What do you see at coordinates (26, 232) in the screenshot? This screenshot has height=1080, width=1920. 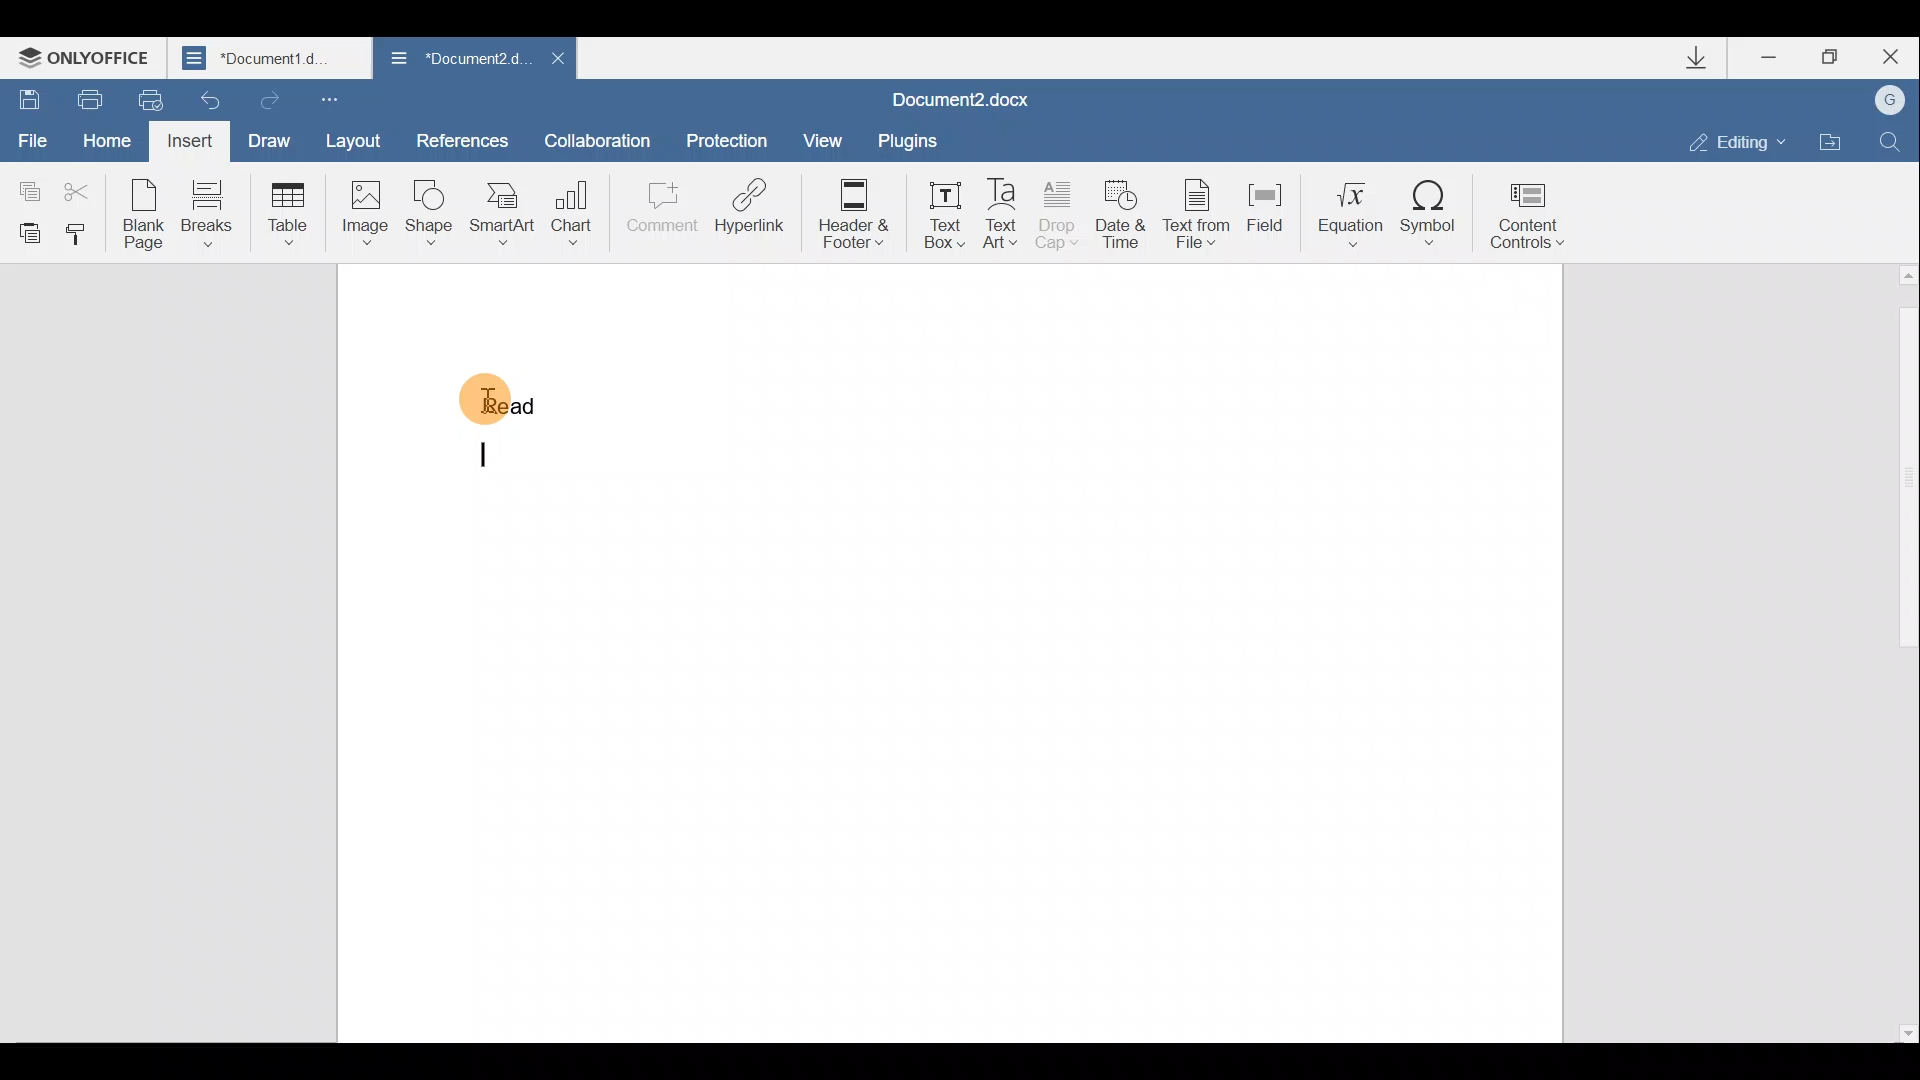 I see `Paste` at bounding box center [26, 232].